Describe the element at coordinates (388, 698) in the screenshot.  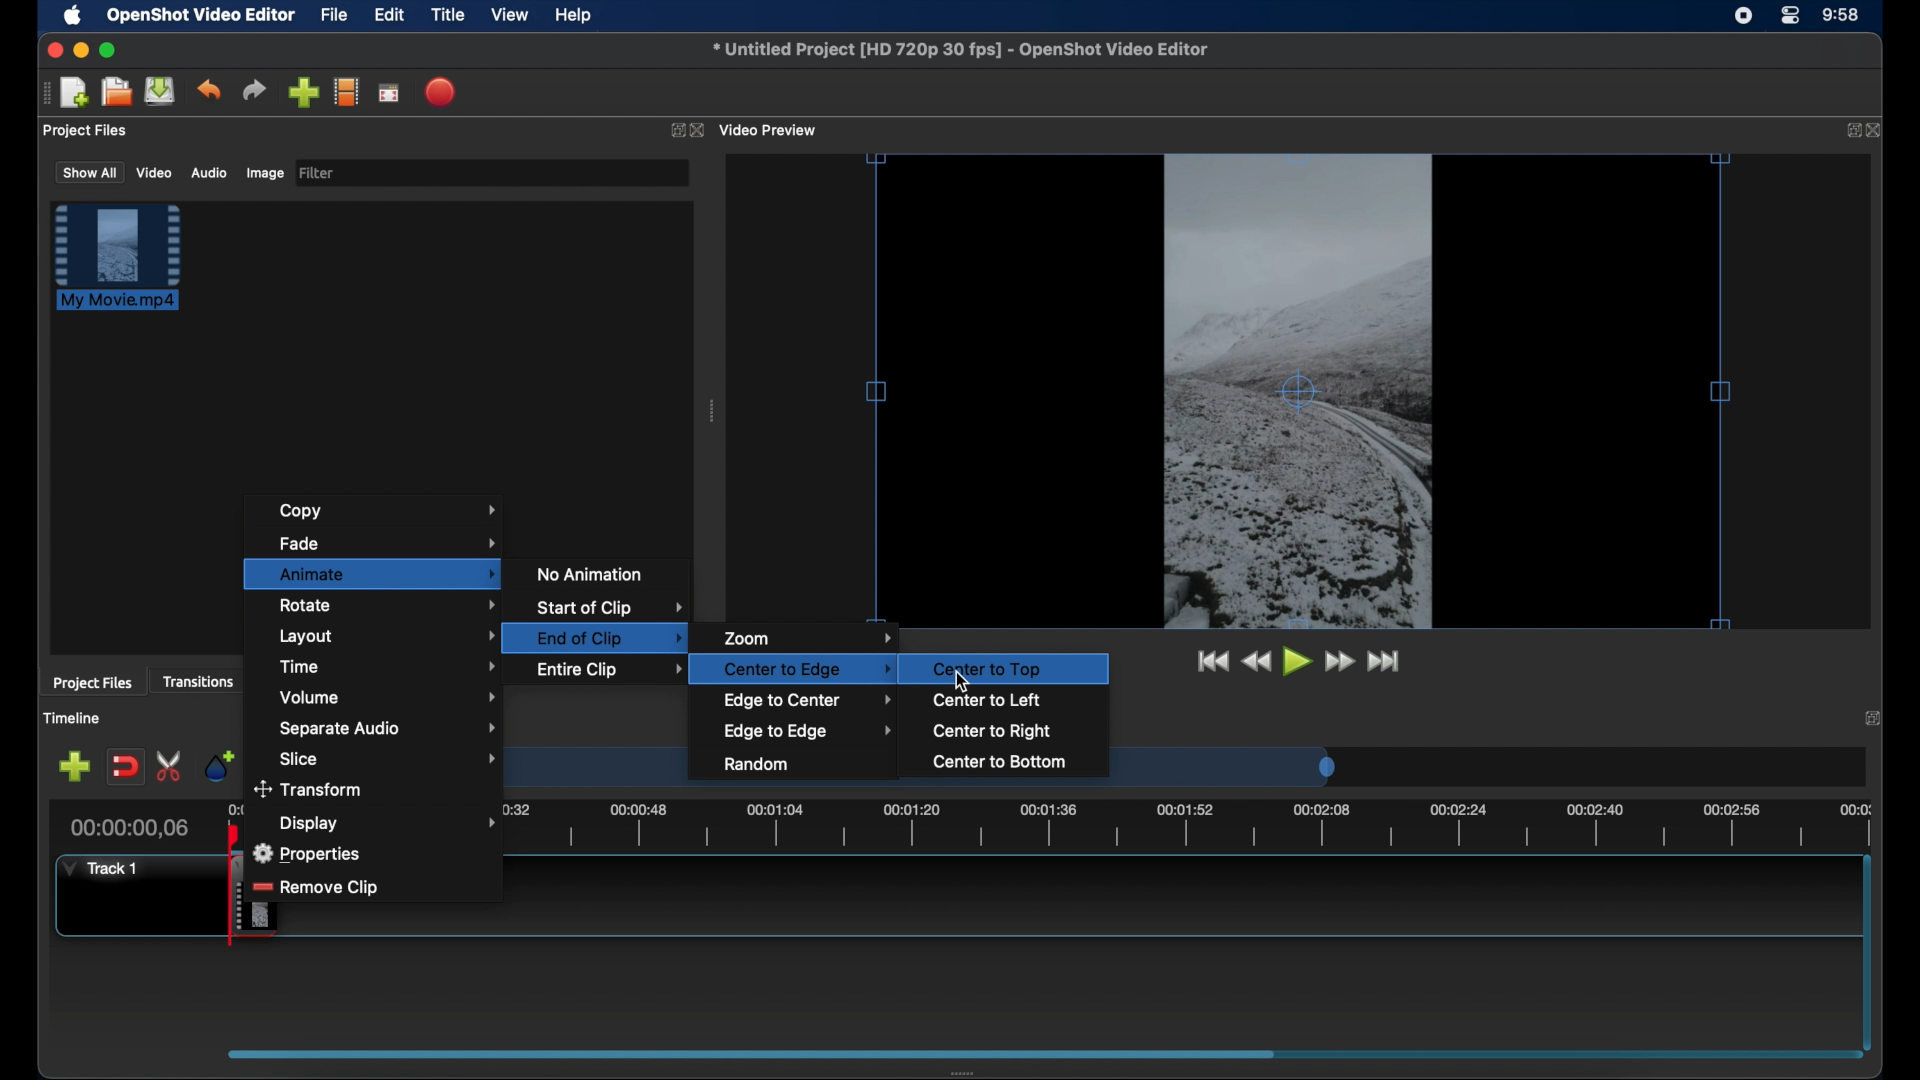
I see `volume menu` at that location.